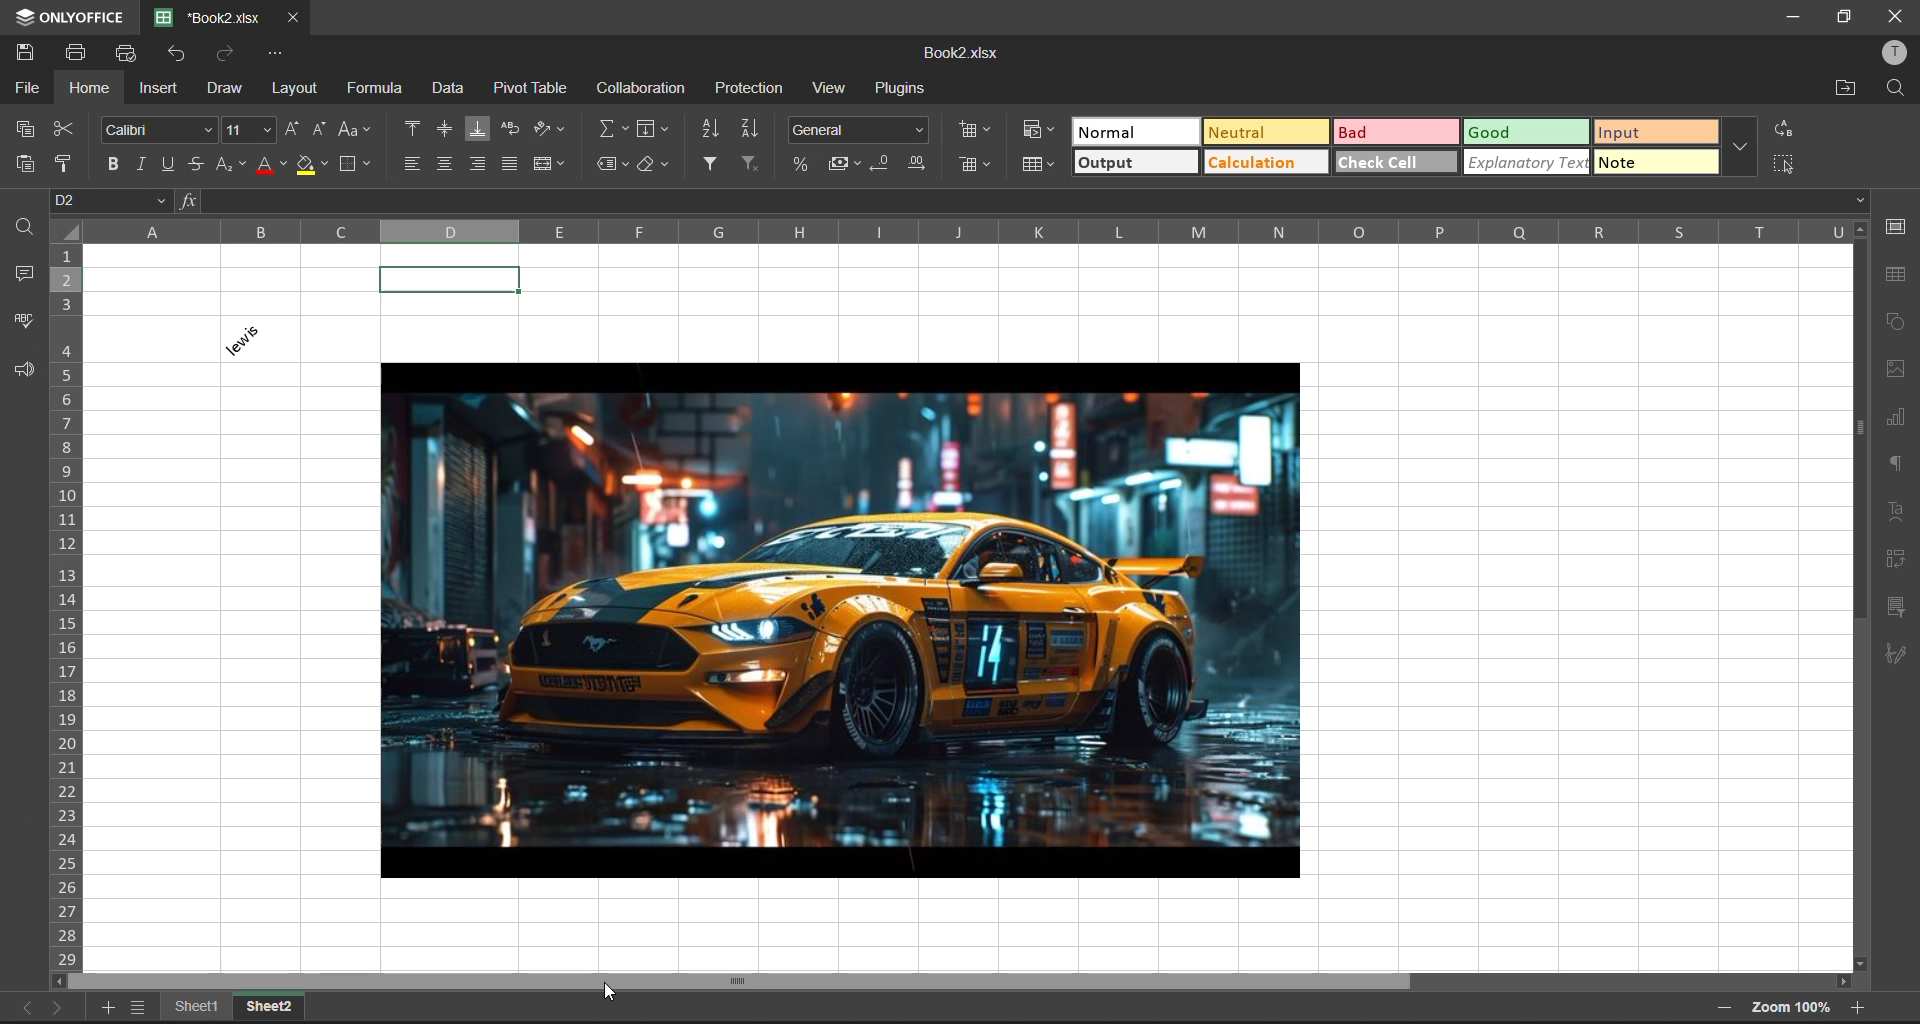  I want to click on print, so click(84, 53).